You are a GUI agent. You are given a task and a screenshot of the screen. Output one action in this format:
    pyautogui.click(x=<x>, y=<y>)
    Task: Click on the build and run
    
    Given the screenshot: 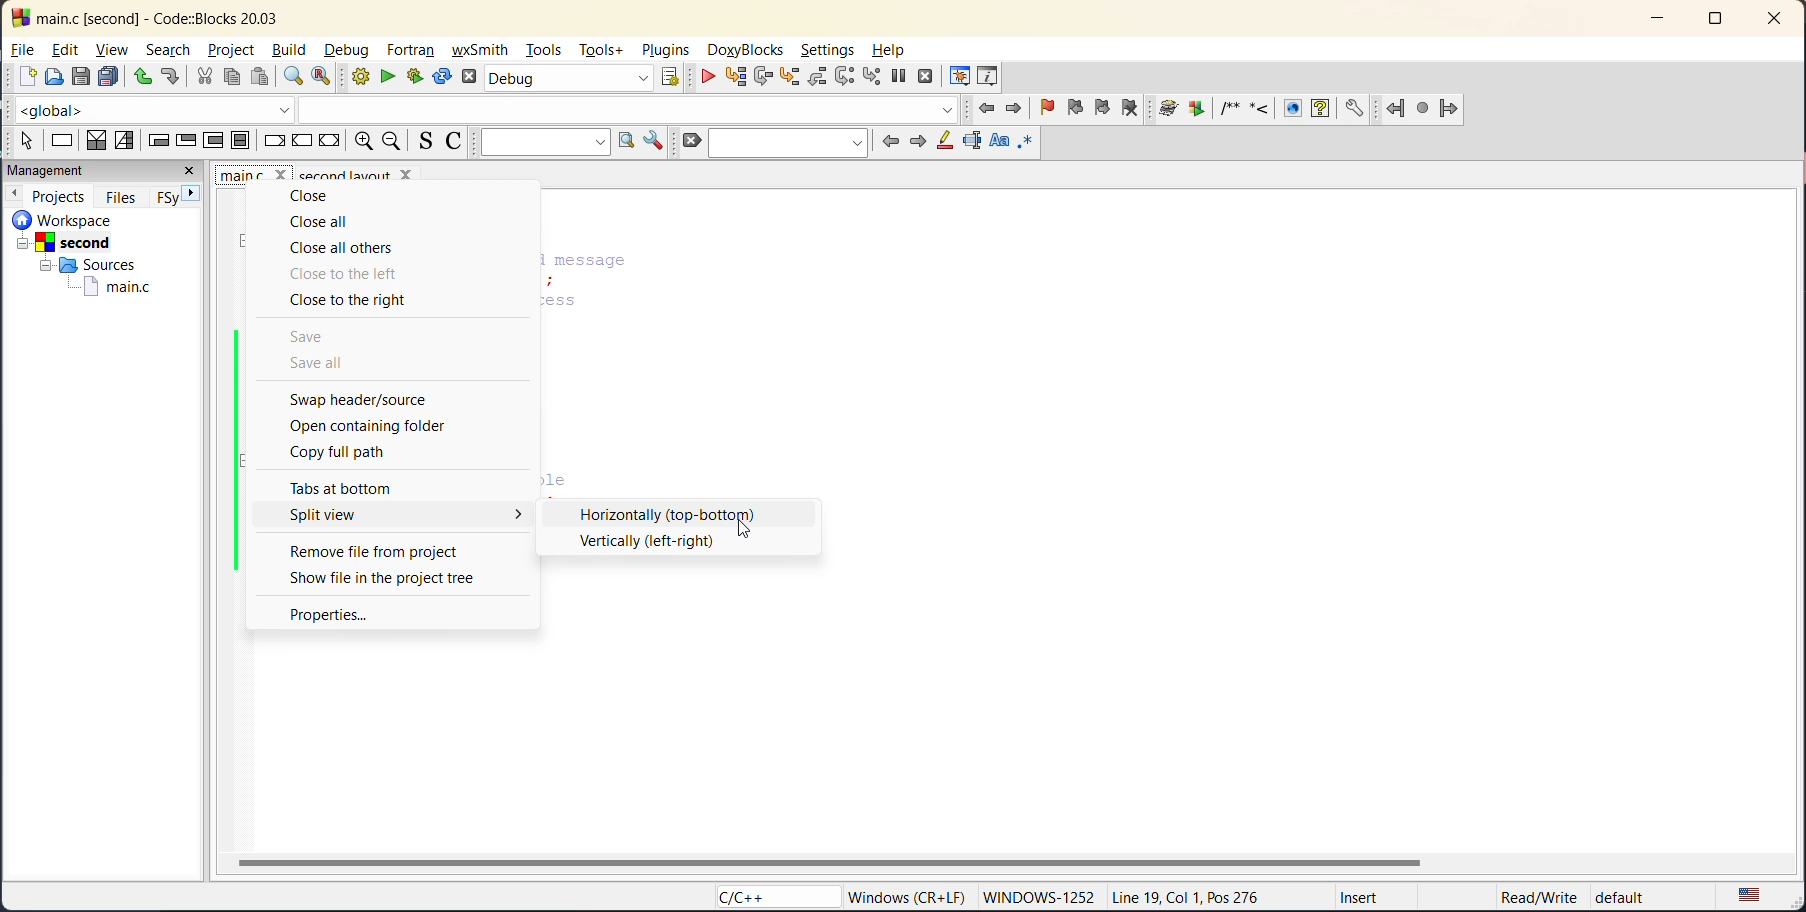 What is the action you would take?
    pyautogui.click(x=417, y=74)
    